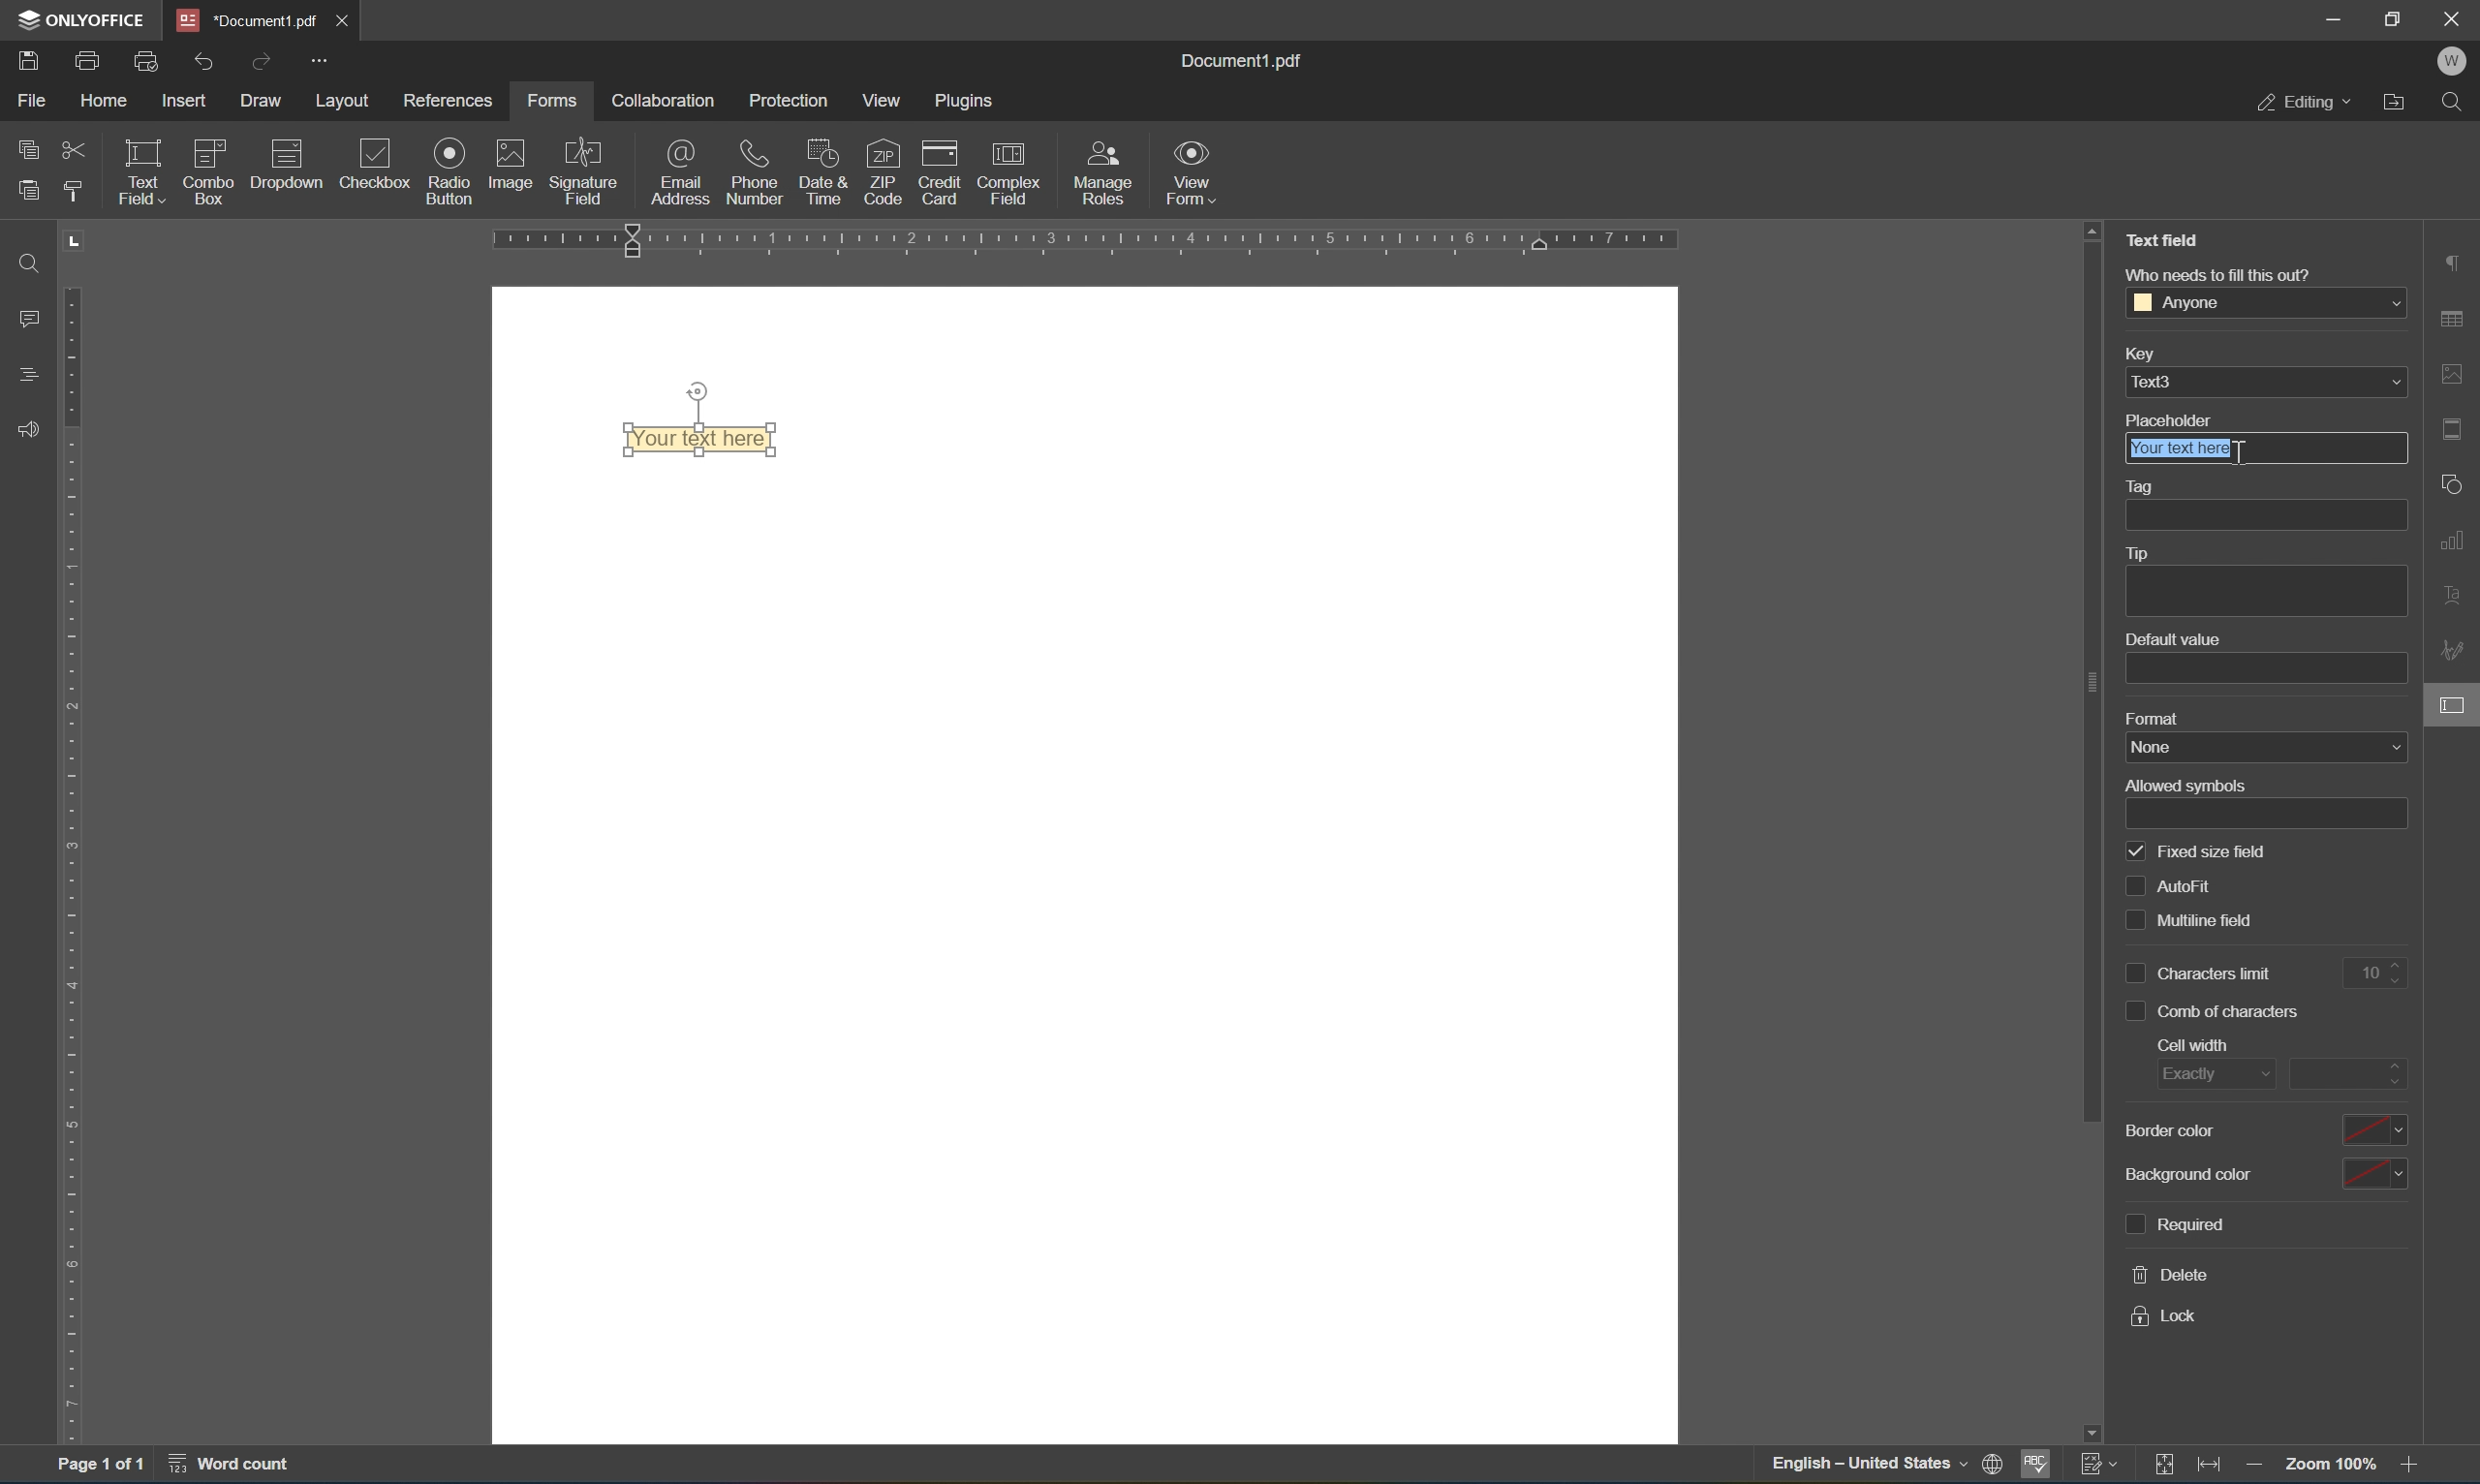  I want to click on collaboration, so click(668, 100).